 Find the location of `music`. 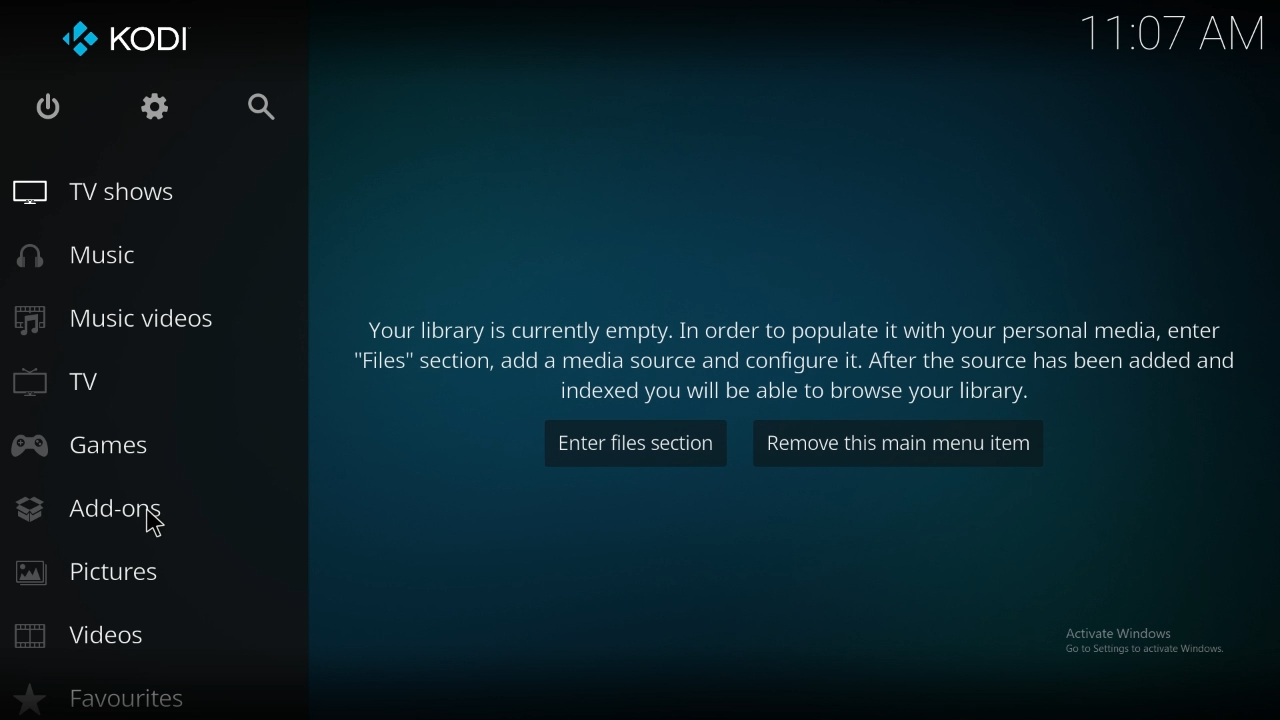

music is located at coordinates (95, 251).